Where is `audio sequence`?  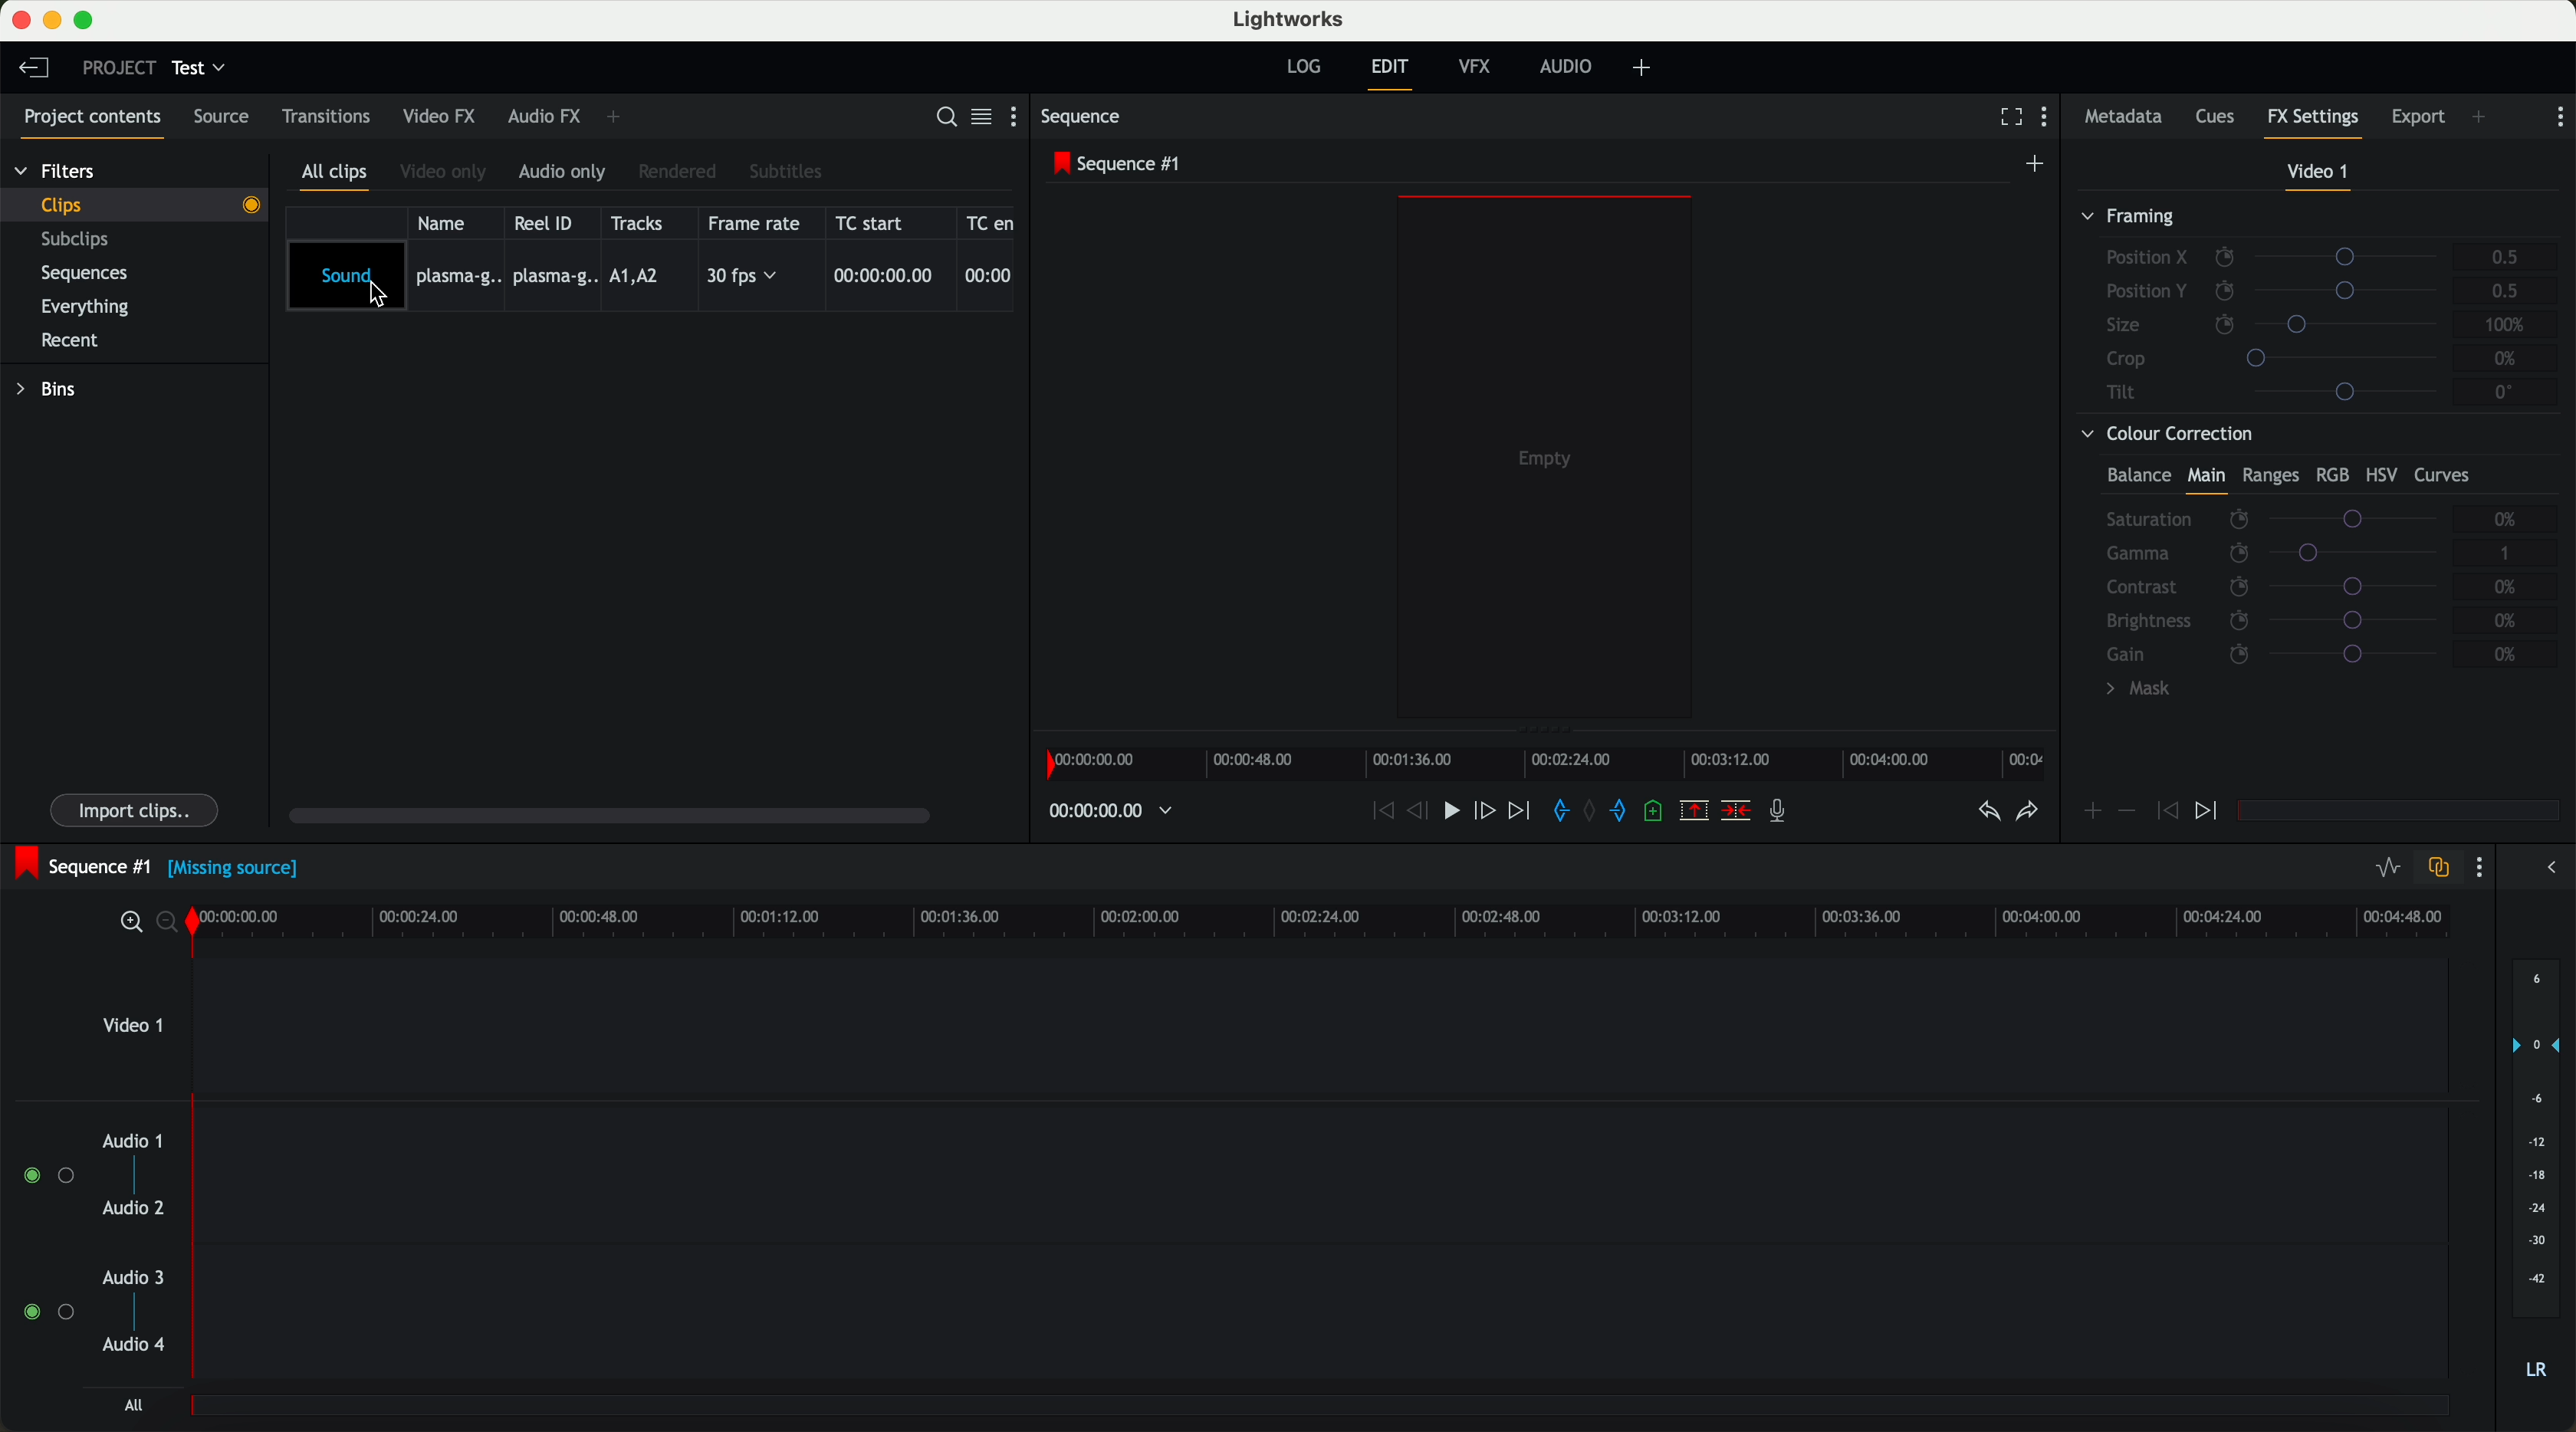 audio sequence is located at coordinates (1322, 1317).